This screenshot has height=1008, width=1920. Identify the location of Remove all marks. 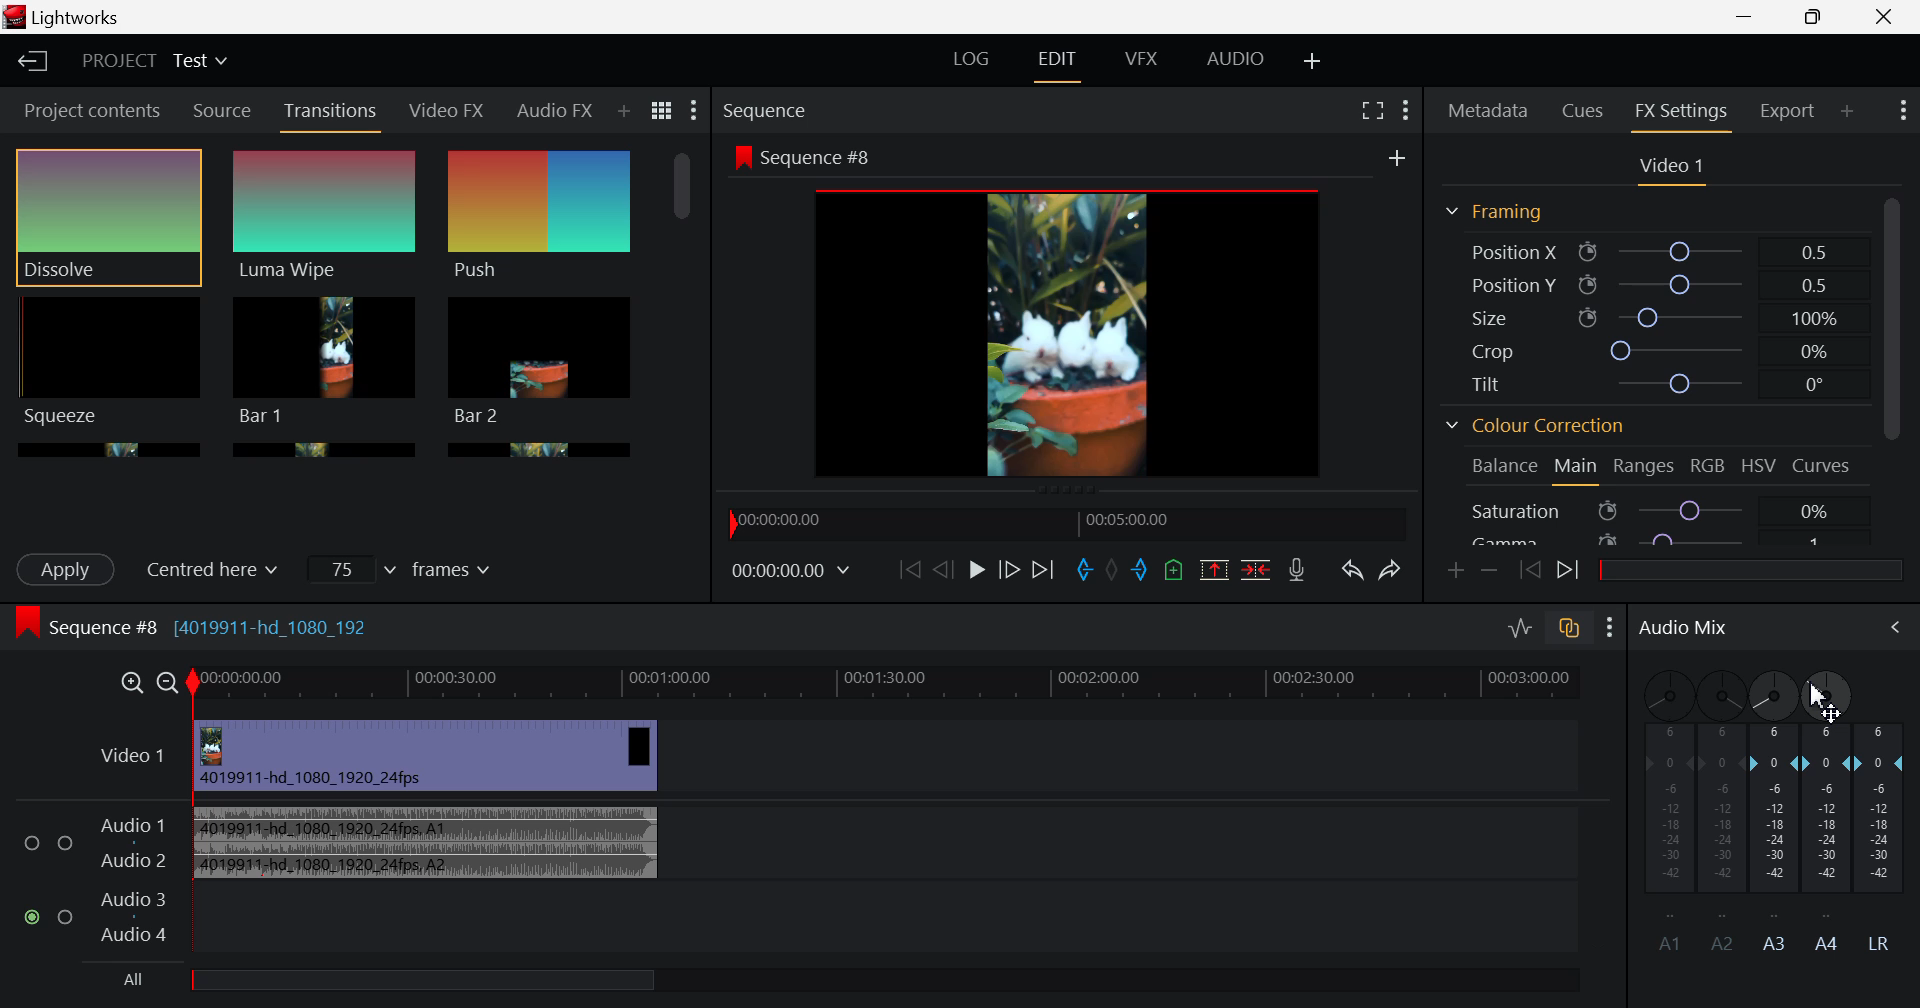
(1111, 570).